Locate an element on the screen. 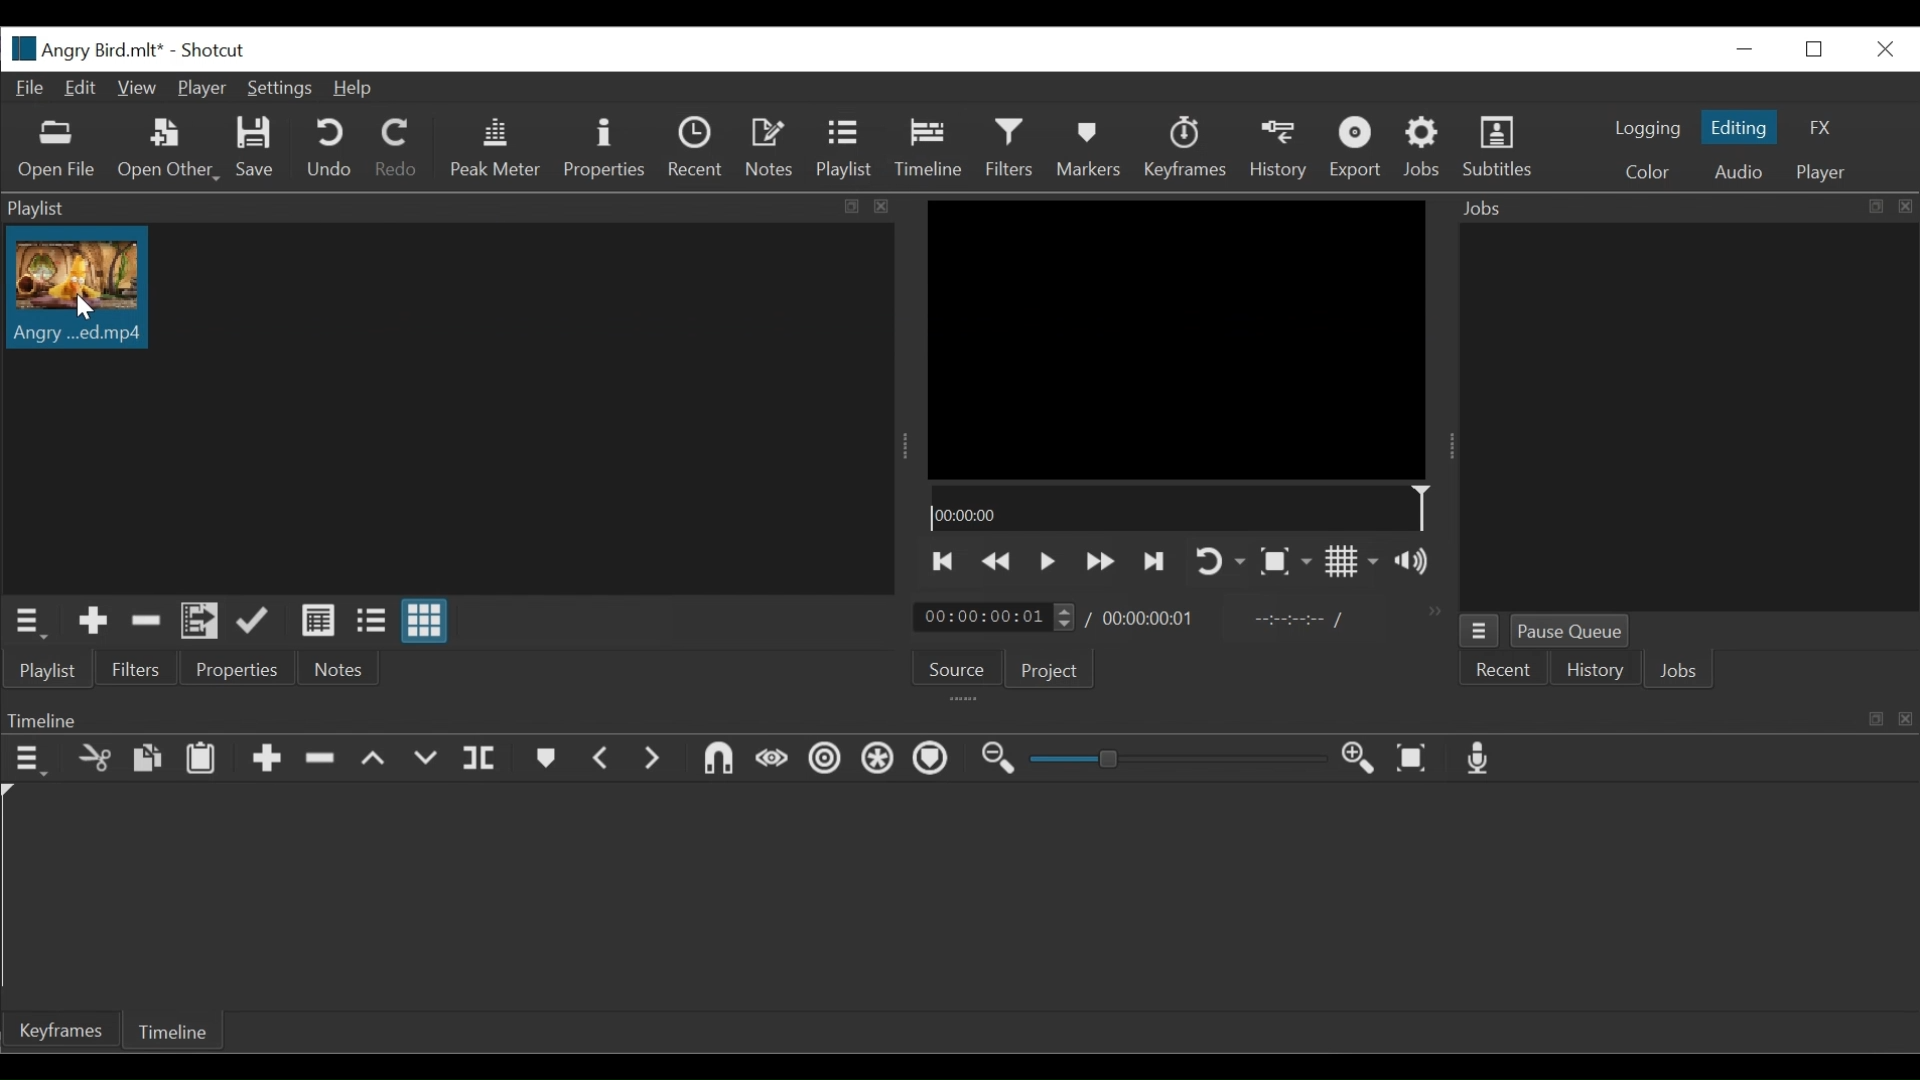  Color is located at coordinates (1648, 170).